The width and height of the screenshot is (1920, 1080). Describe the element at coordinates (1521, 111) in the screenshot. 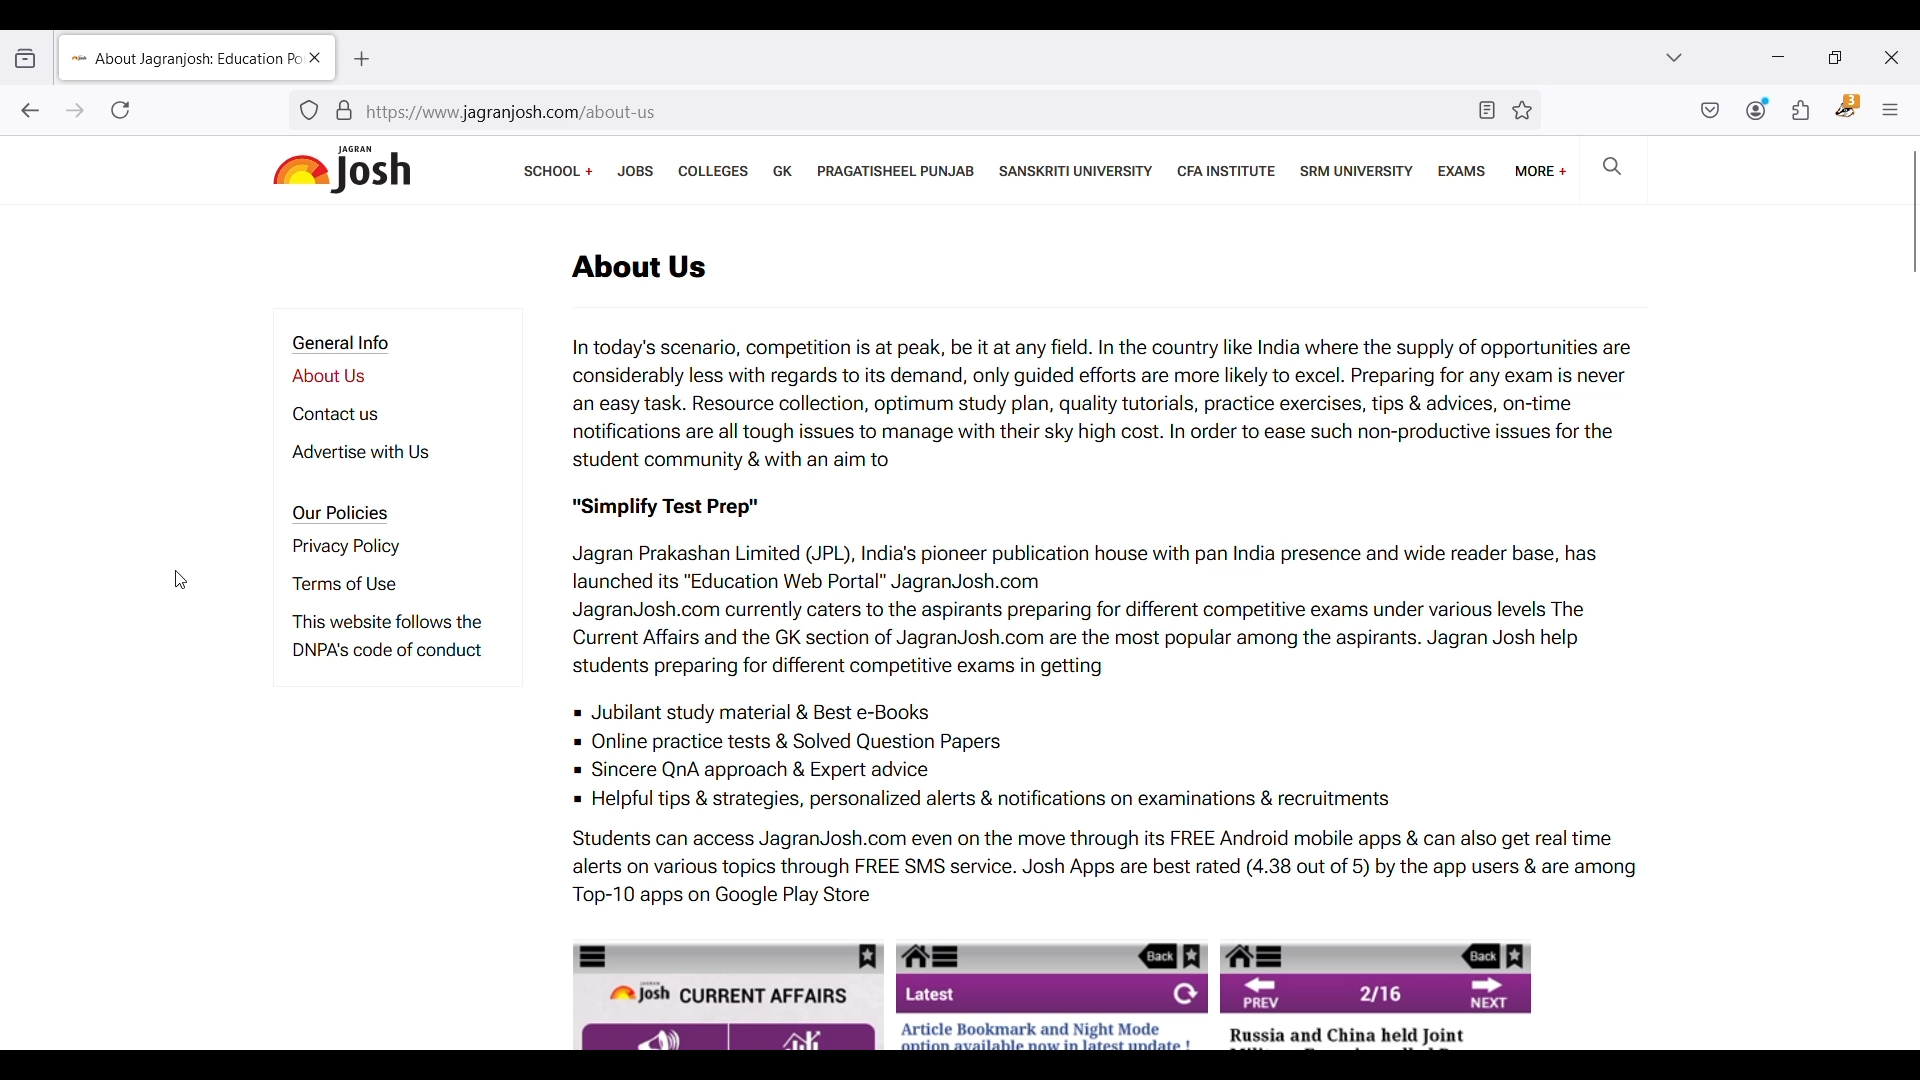

I see `Bookmark this page` at that location.